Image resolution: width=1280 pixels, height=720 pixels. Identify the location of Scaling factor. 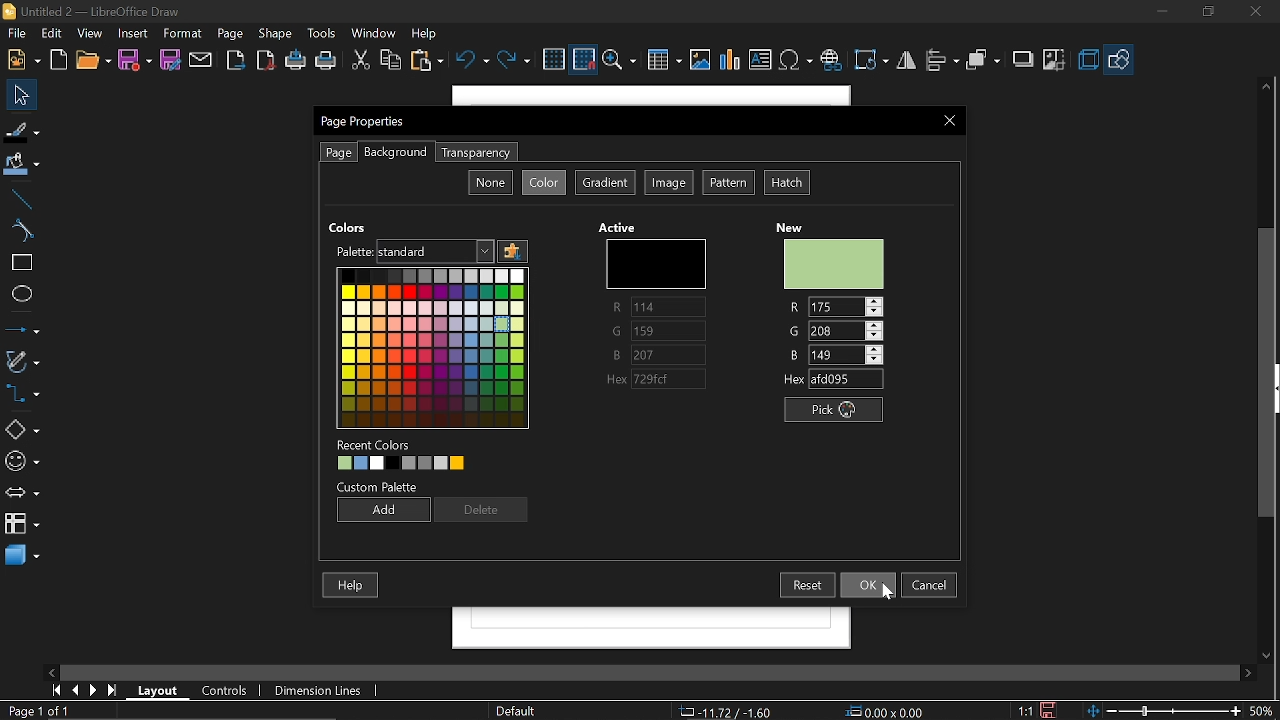
(1024, 710).